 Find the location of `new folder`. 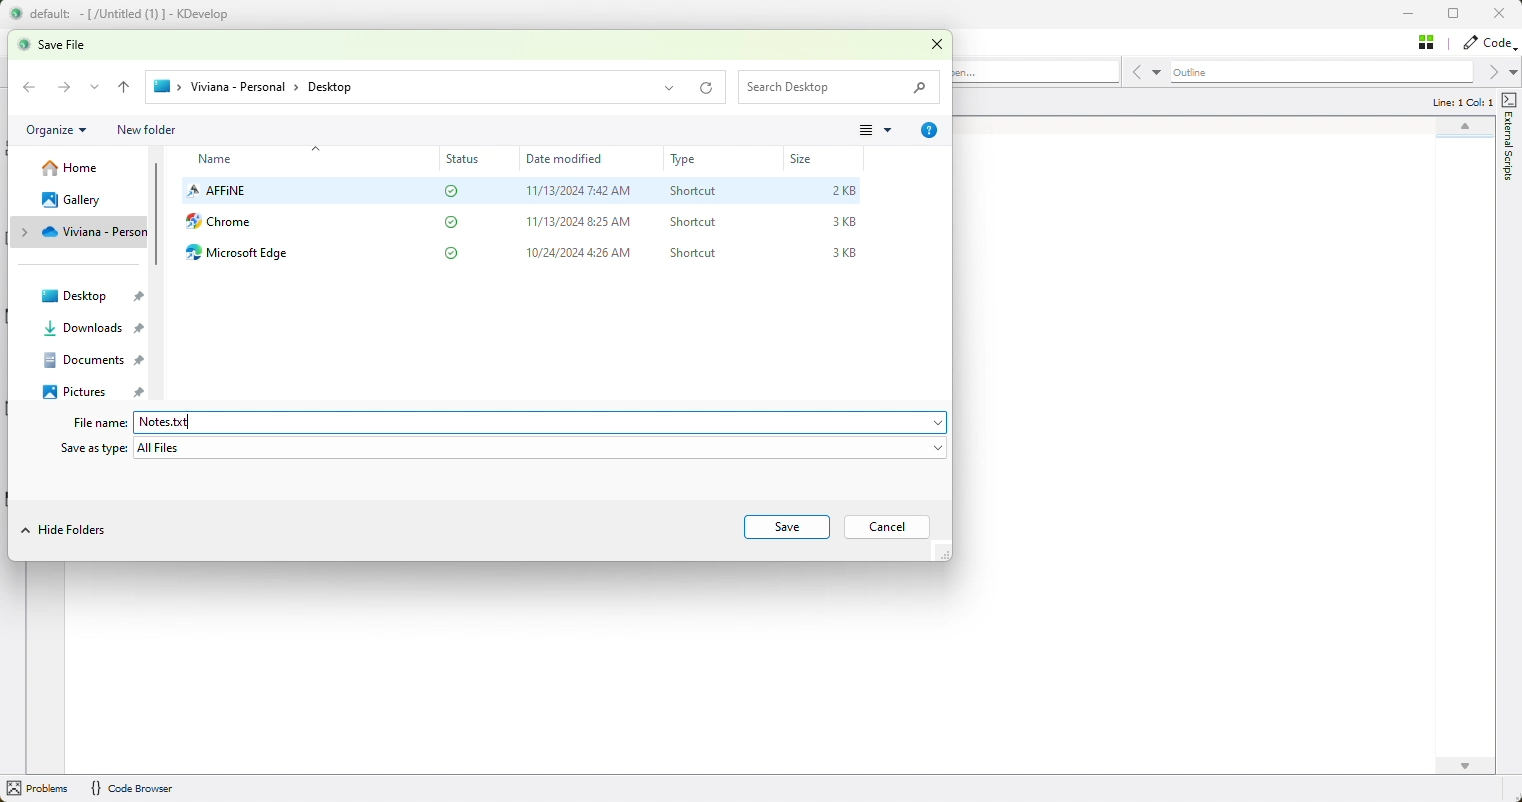

new folder is located at coordinates (149, 129).